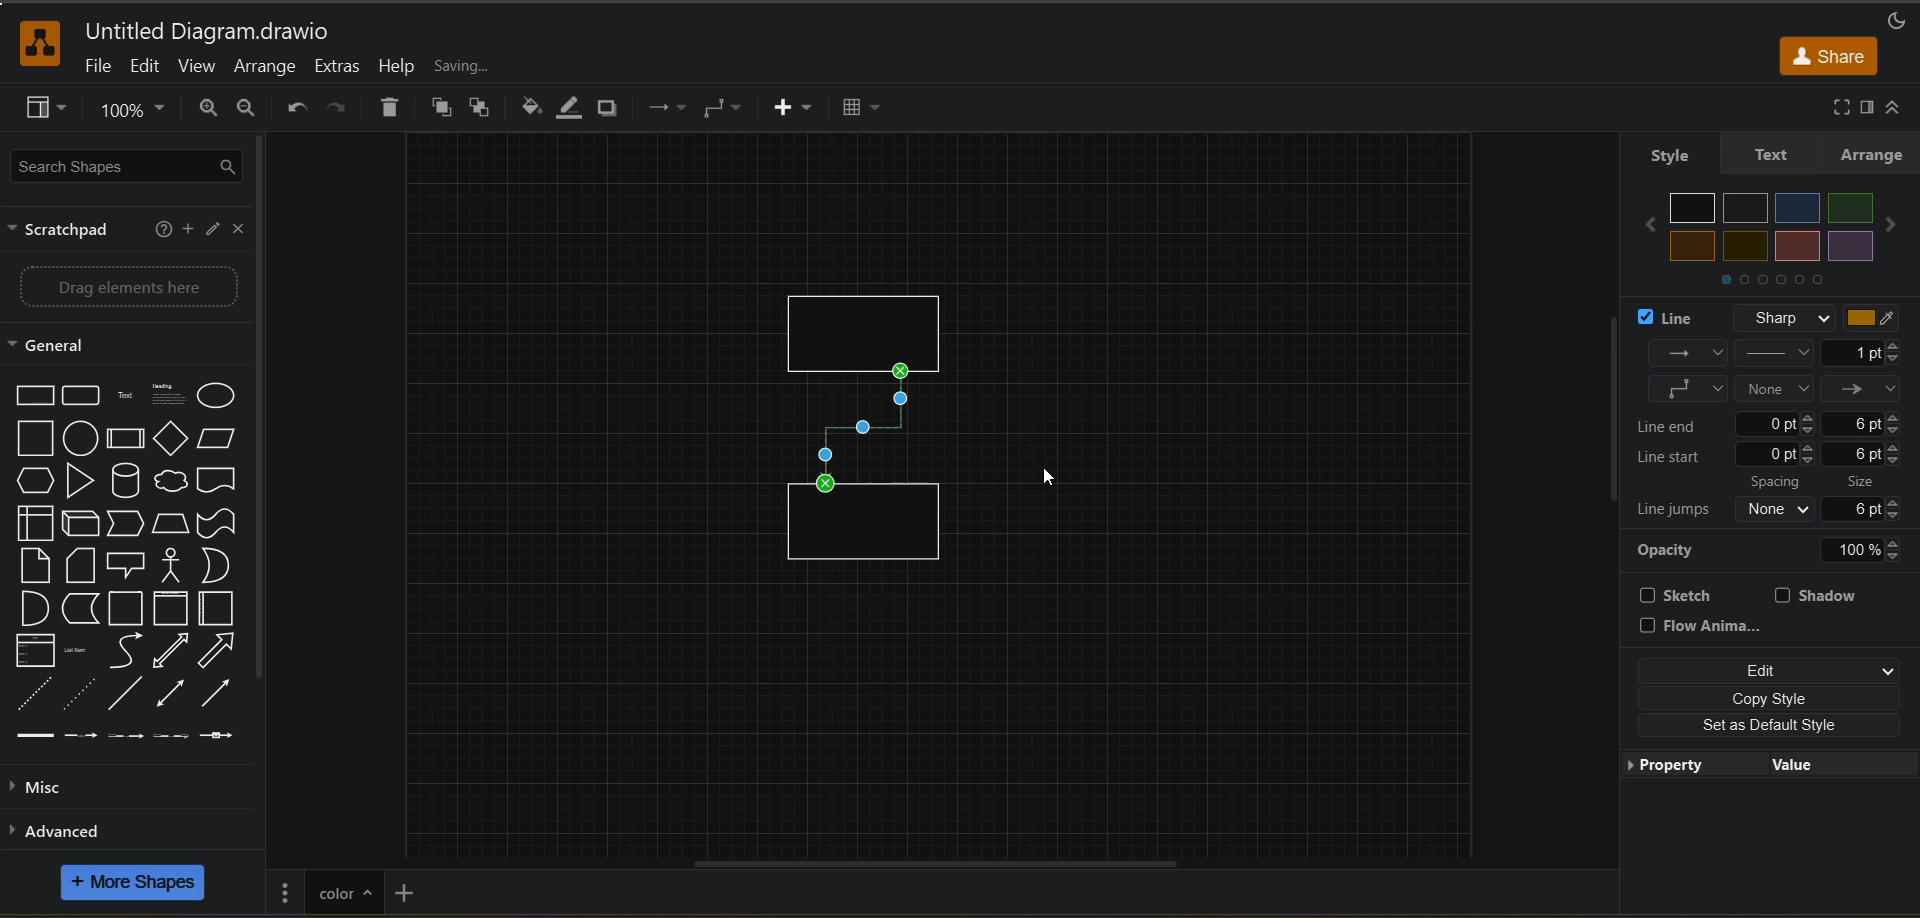  I want to click on vertical scroll bar, so click(269, 414).